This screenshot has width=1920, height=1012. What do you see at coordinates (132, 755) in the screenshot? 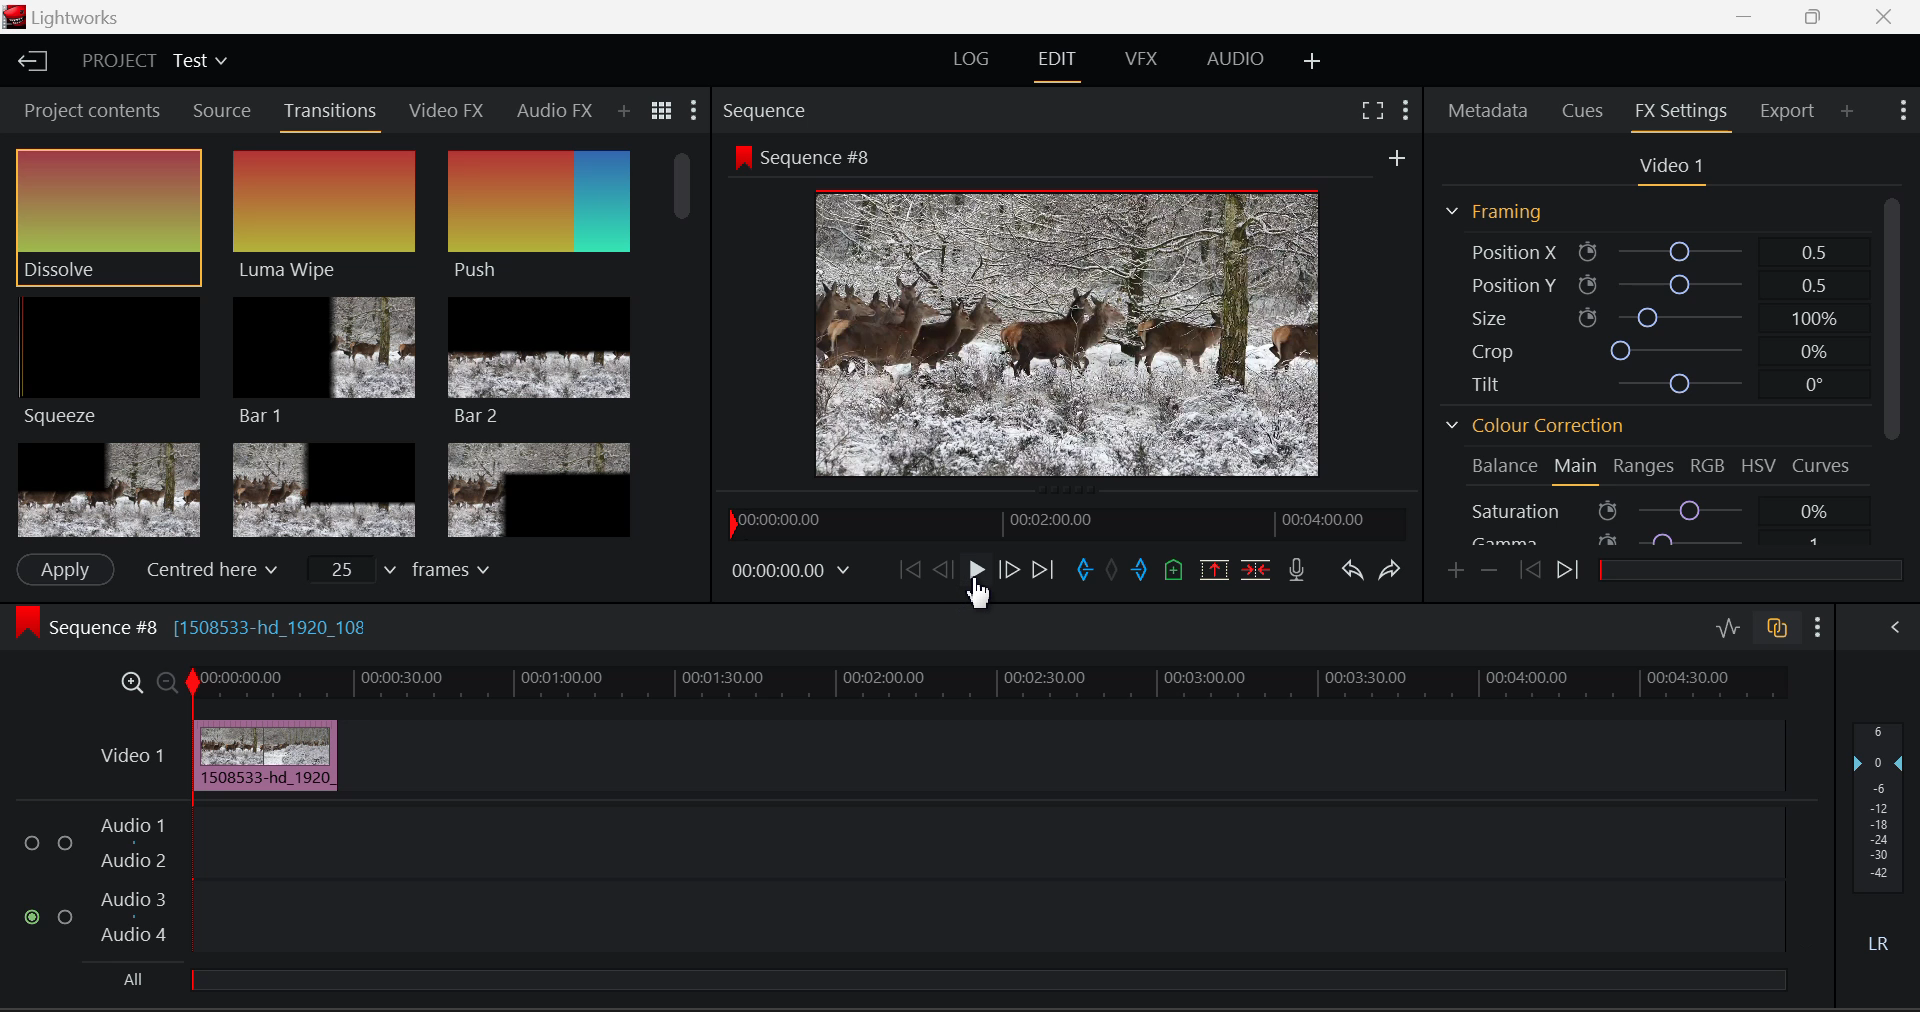
I see `Video Layer` at bounding box center [132, 755].